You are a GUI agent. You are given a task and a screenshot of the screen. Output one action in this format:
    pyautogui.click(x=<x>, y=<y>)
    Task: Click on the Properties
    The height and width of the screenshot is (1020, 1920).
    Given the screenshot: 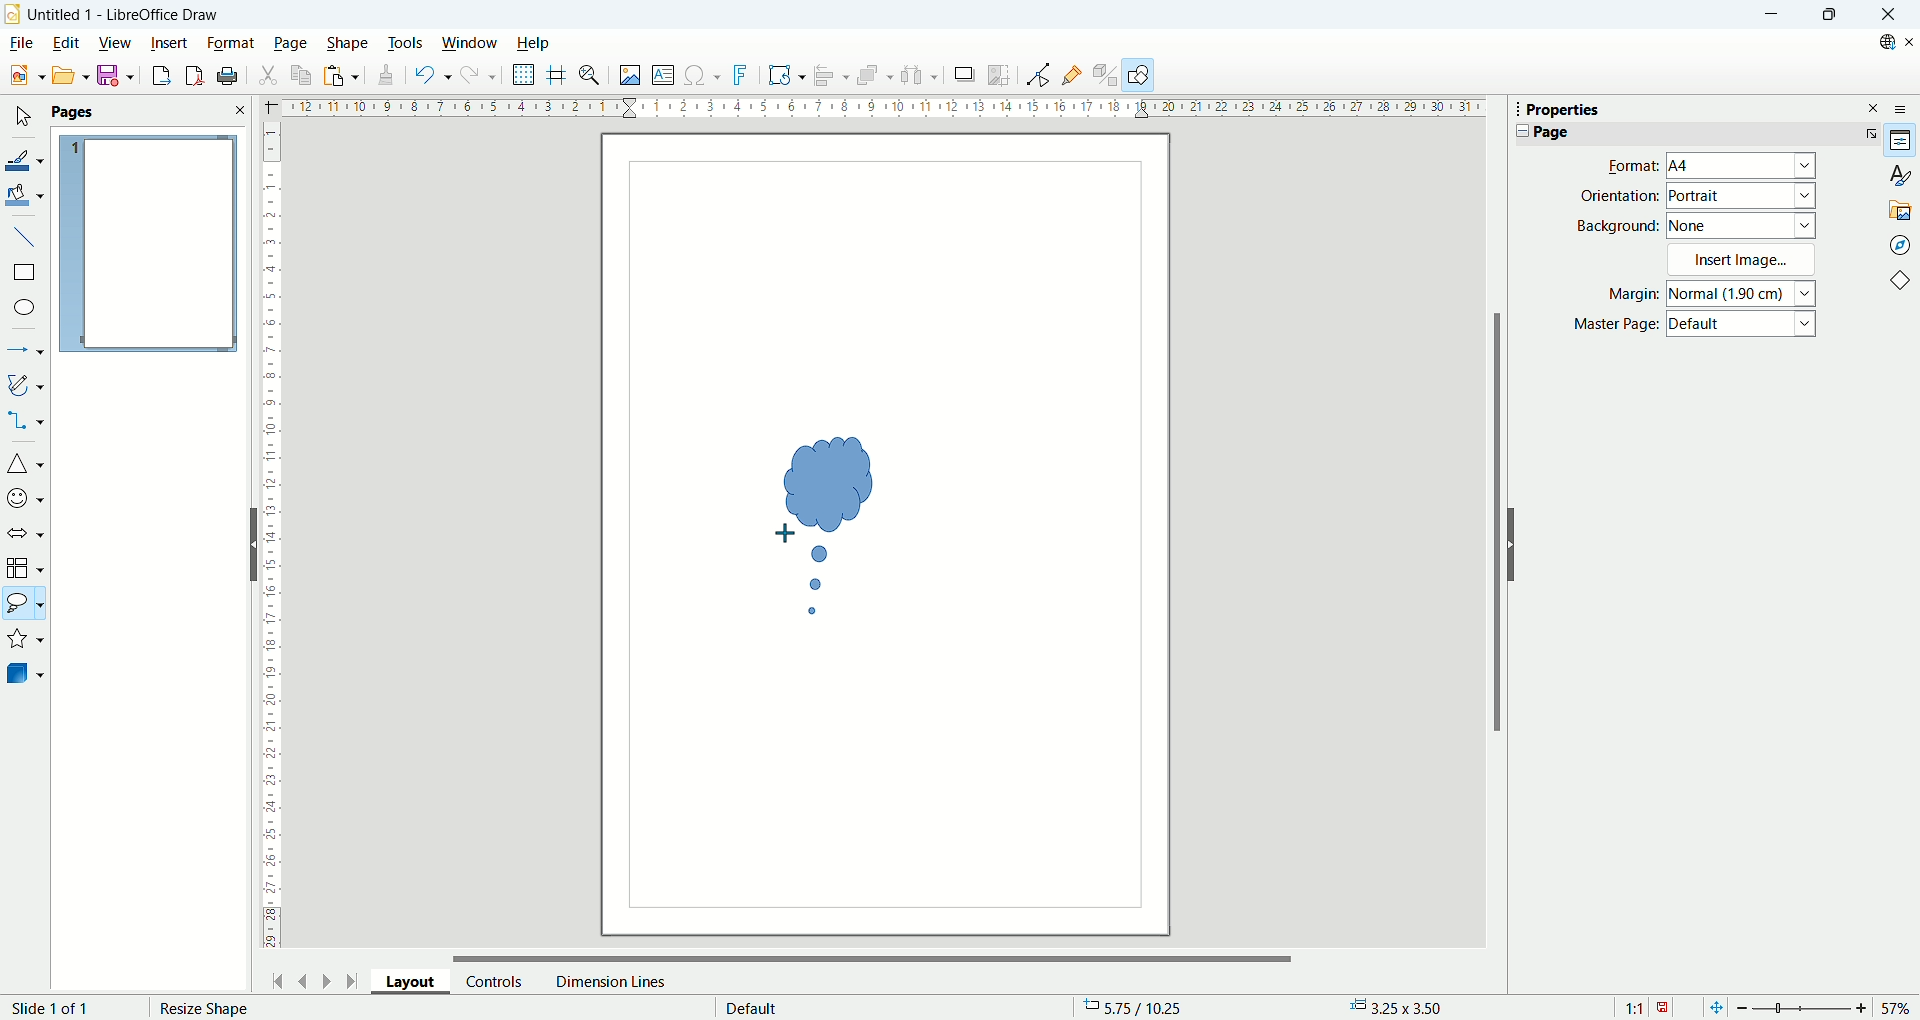 What is the action you would take?
    pyautogui.click(x=1563, y=110)
    